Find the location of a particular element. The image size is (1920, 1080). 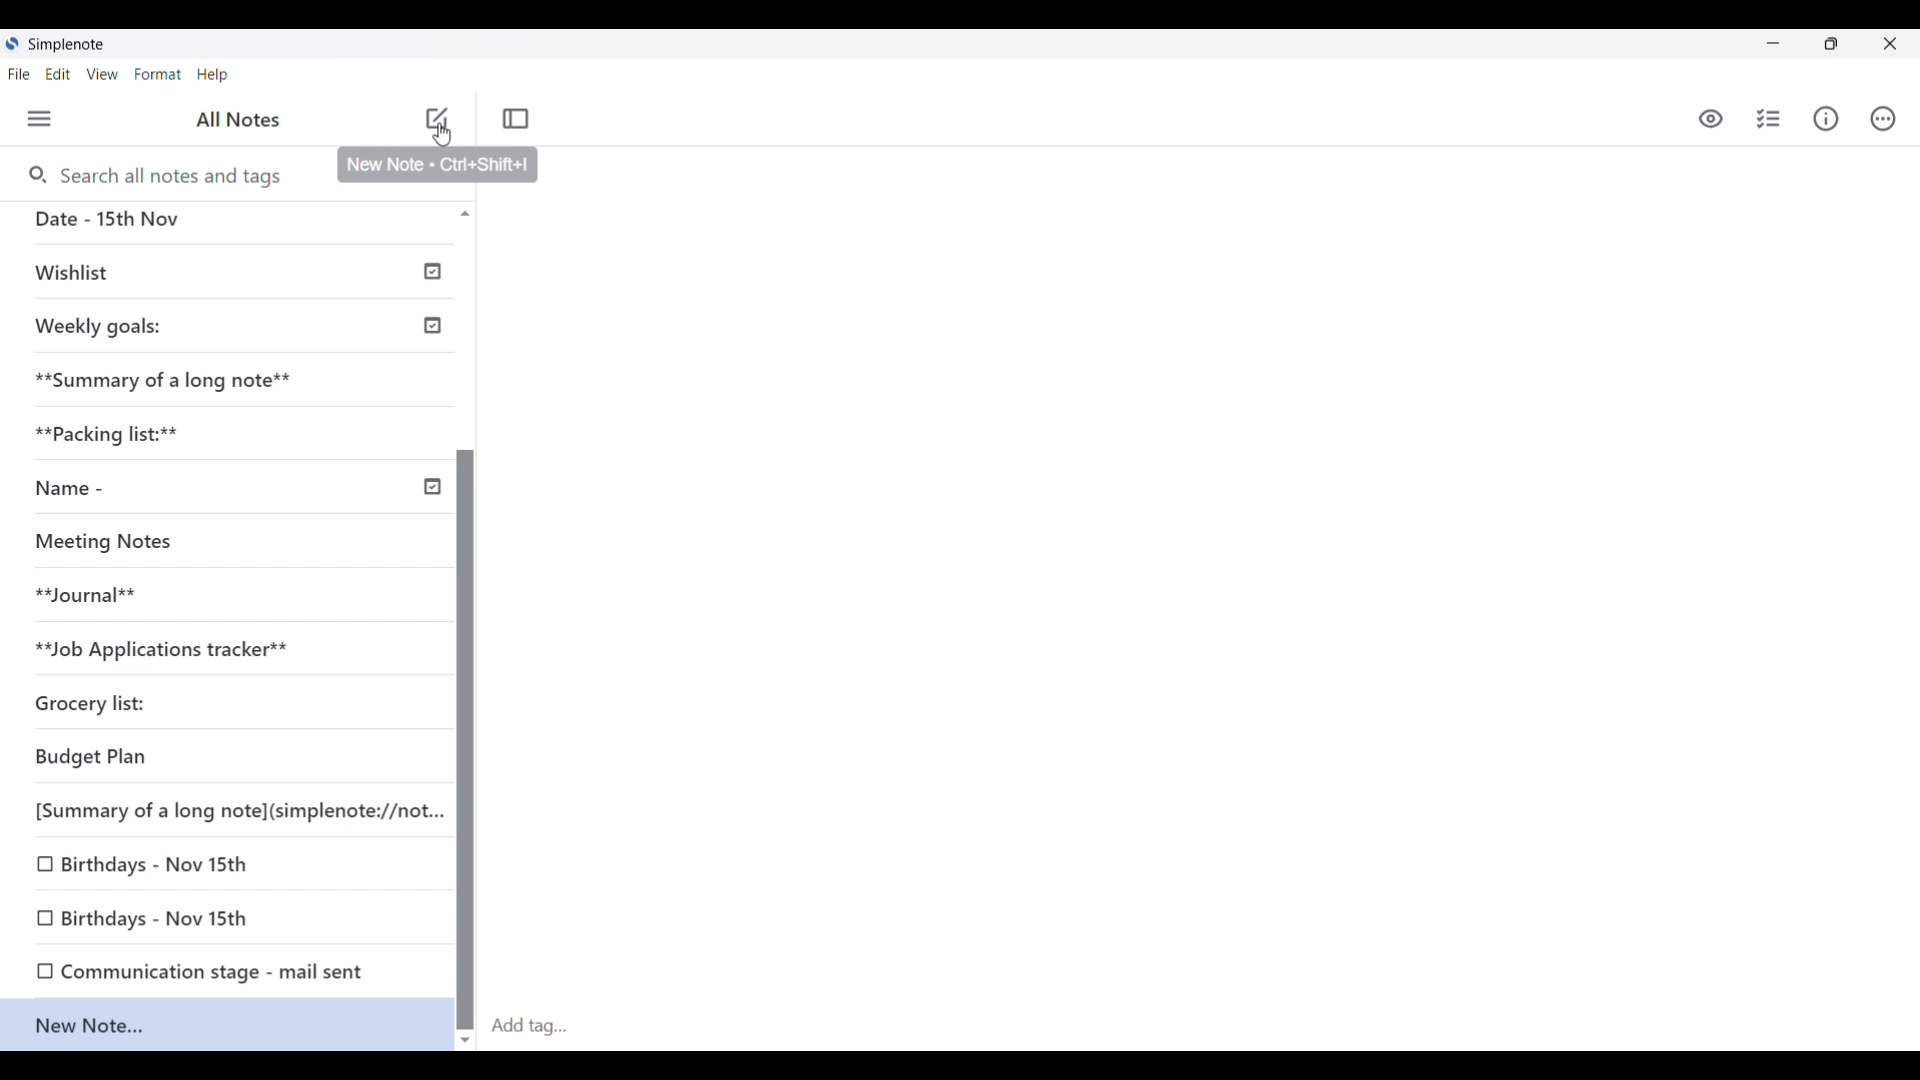

Name - is located at coordinates (81, 488).